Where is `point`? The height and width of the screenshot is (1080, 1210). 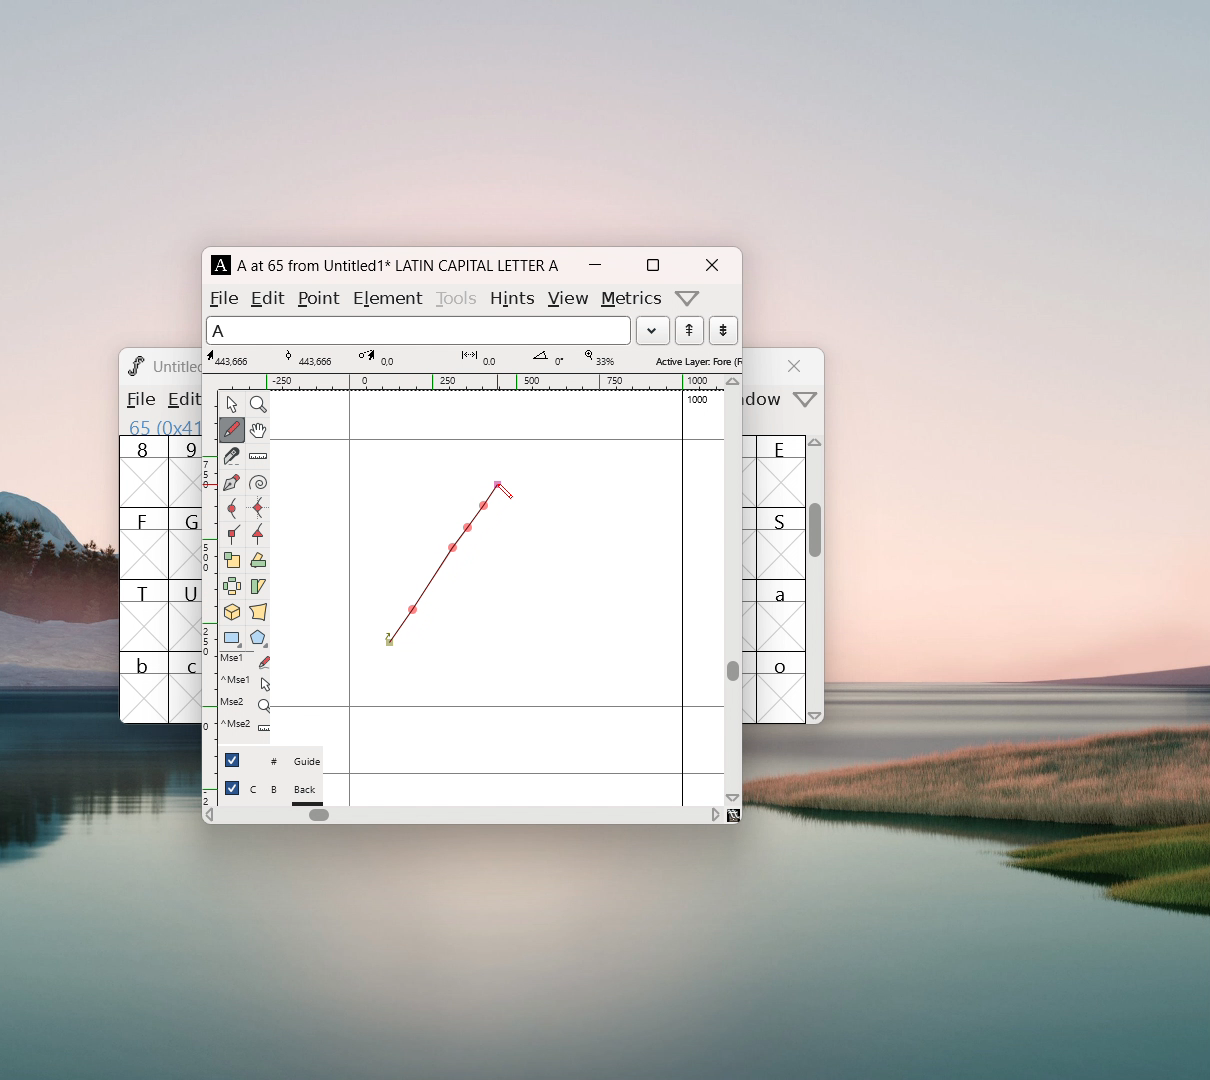
point is located at coordinates (321, 298).